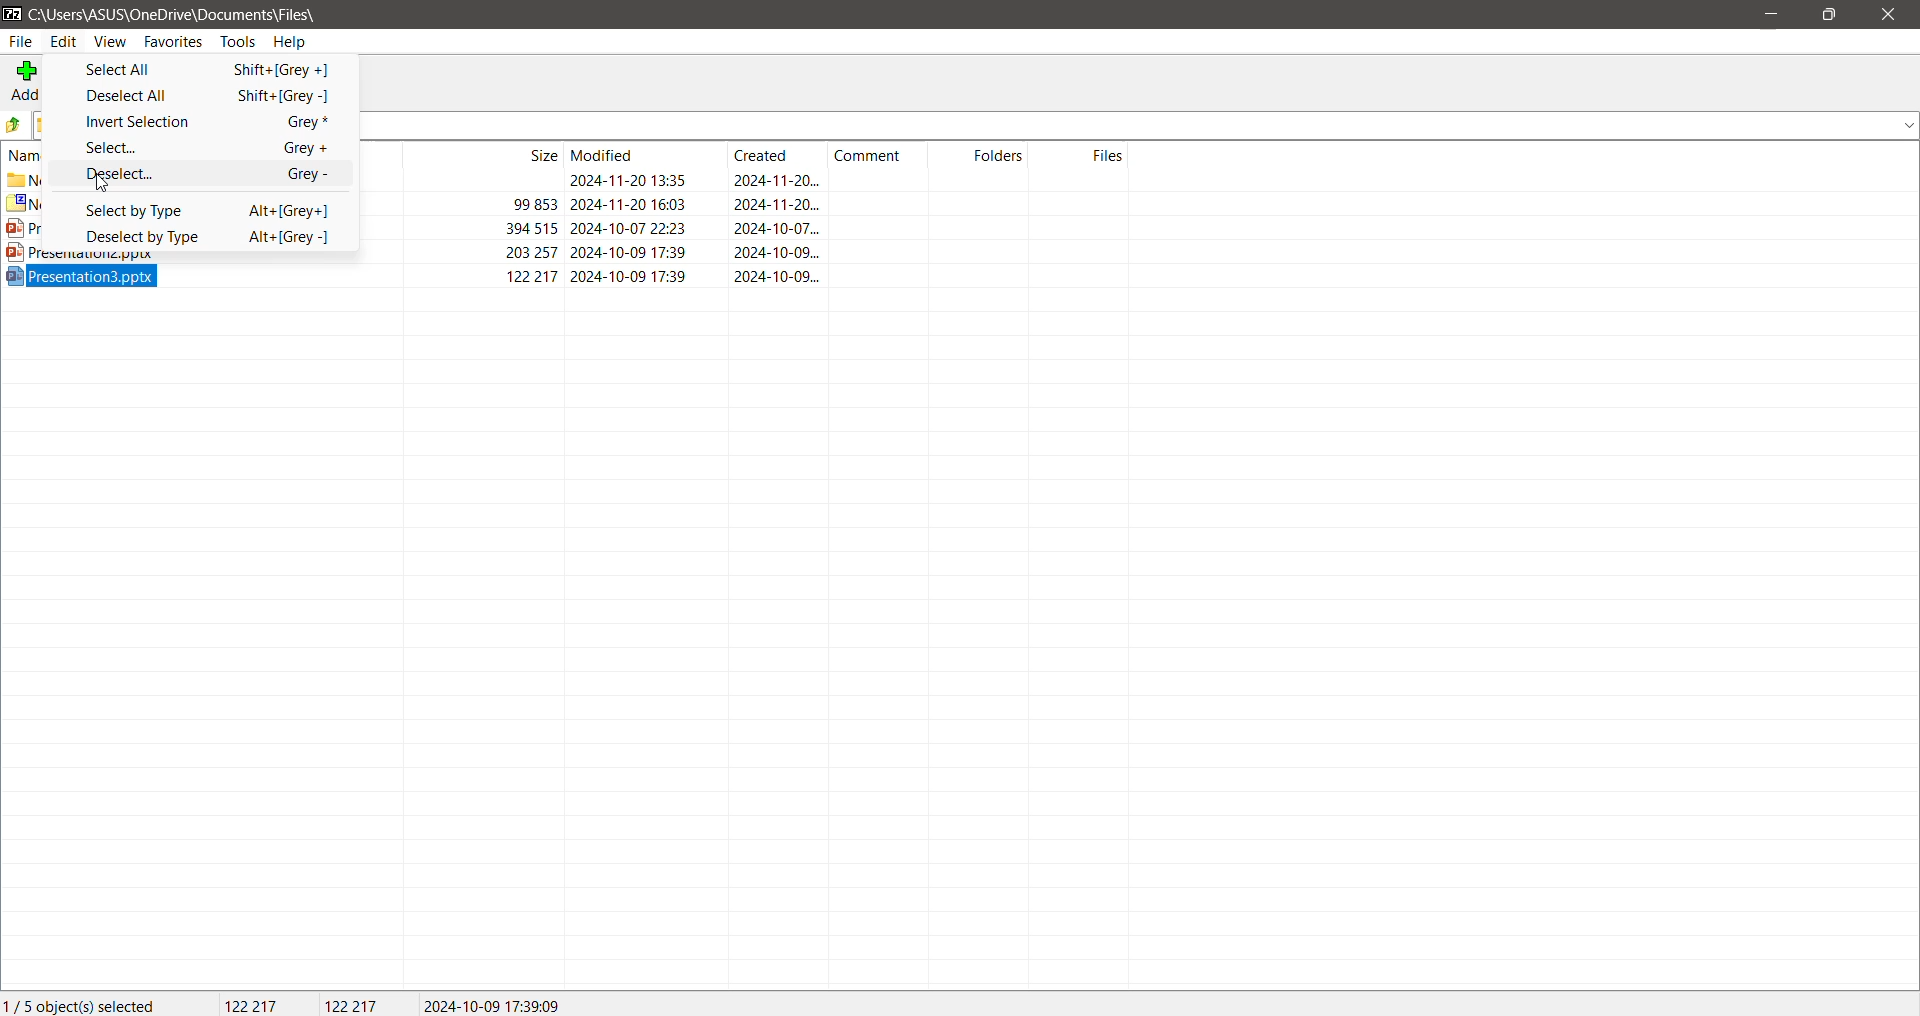 The image size is (1920, 1016). I want to click on Invert Selection, so click(140, 122).